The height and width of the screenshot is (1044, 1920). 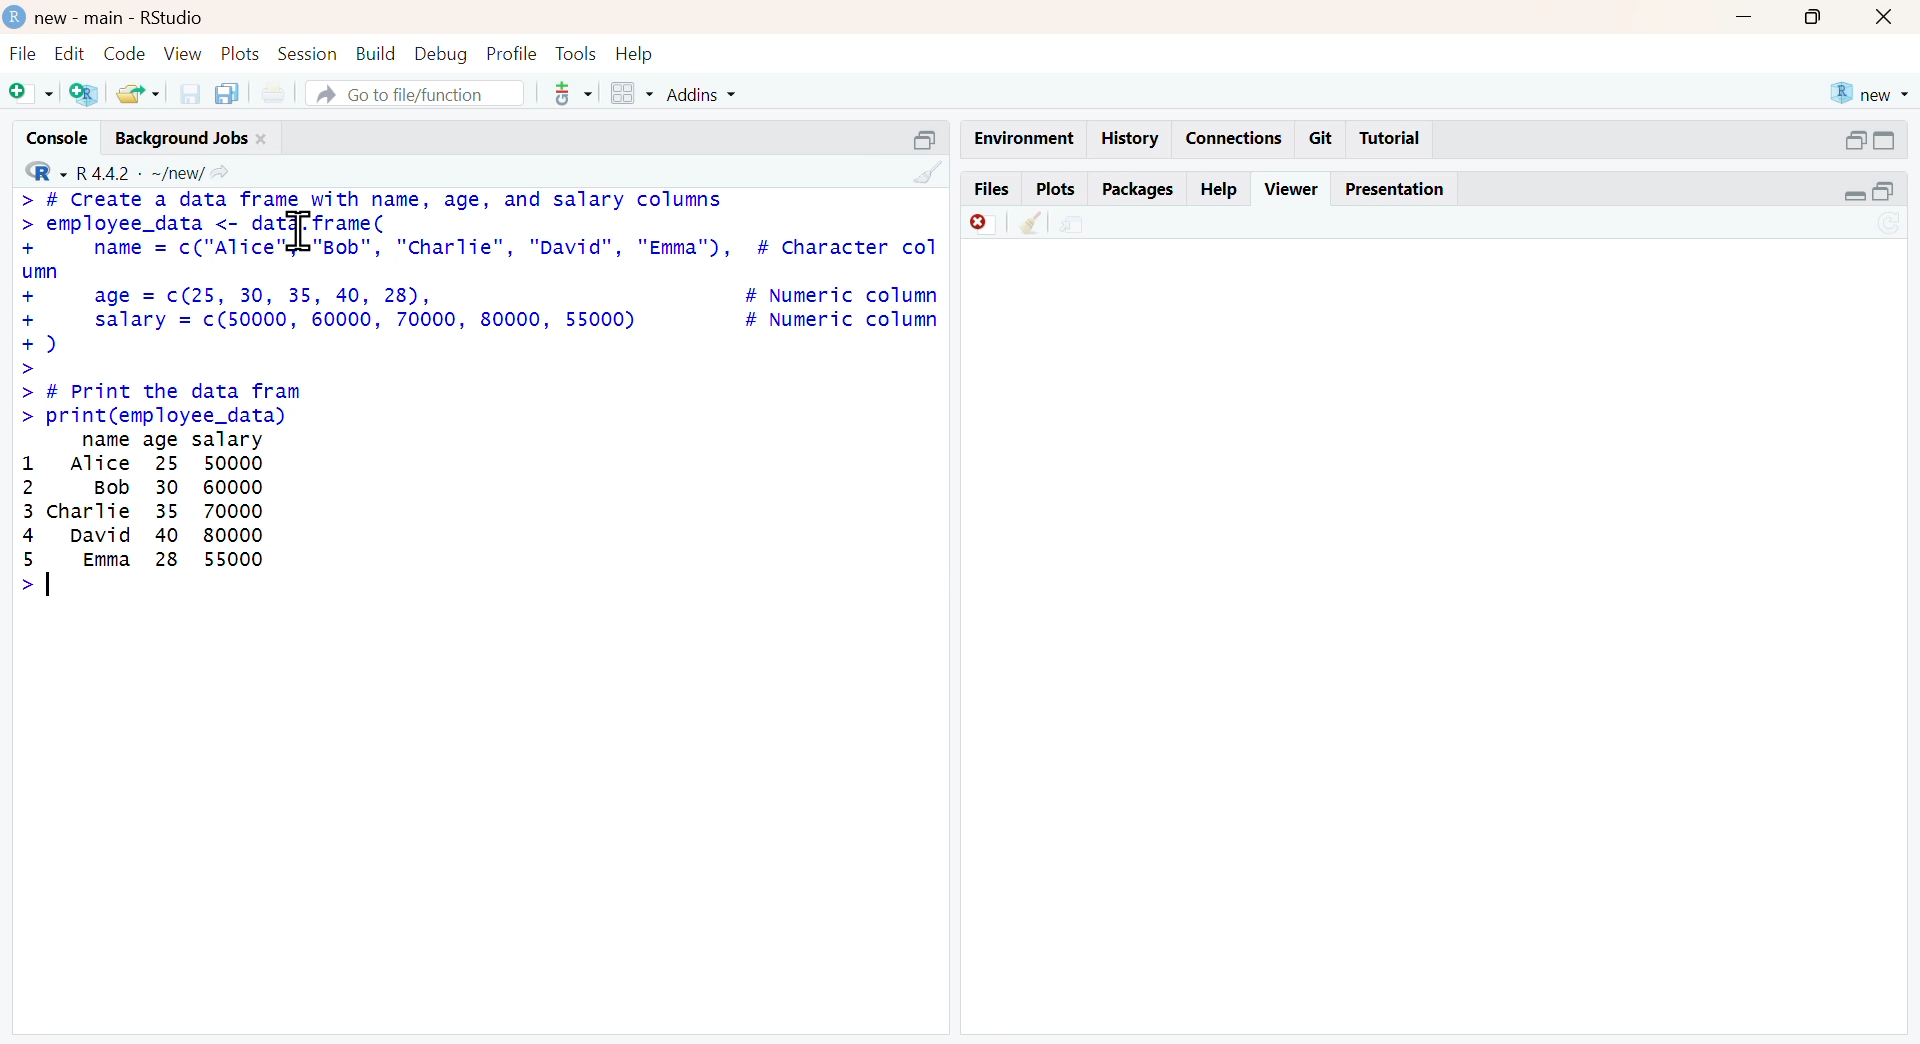 I want to click on Tools, so click(x=572, y=52).